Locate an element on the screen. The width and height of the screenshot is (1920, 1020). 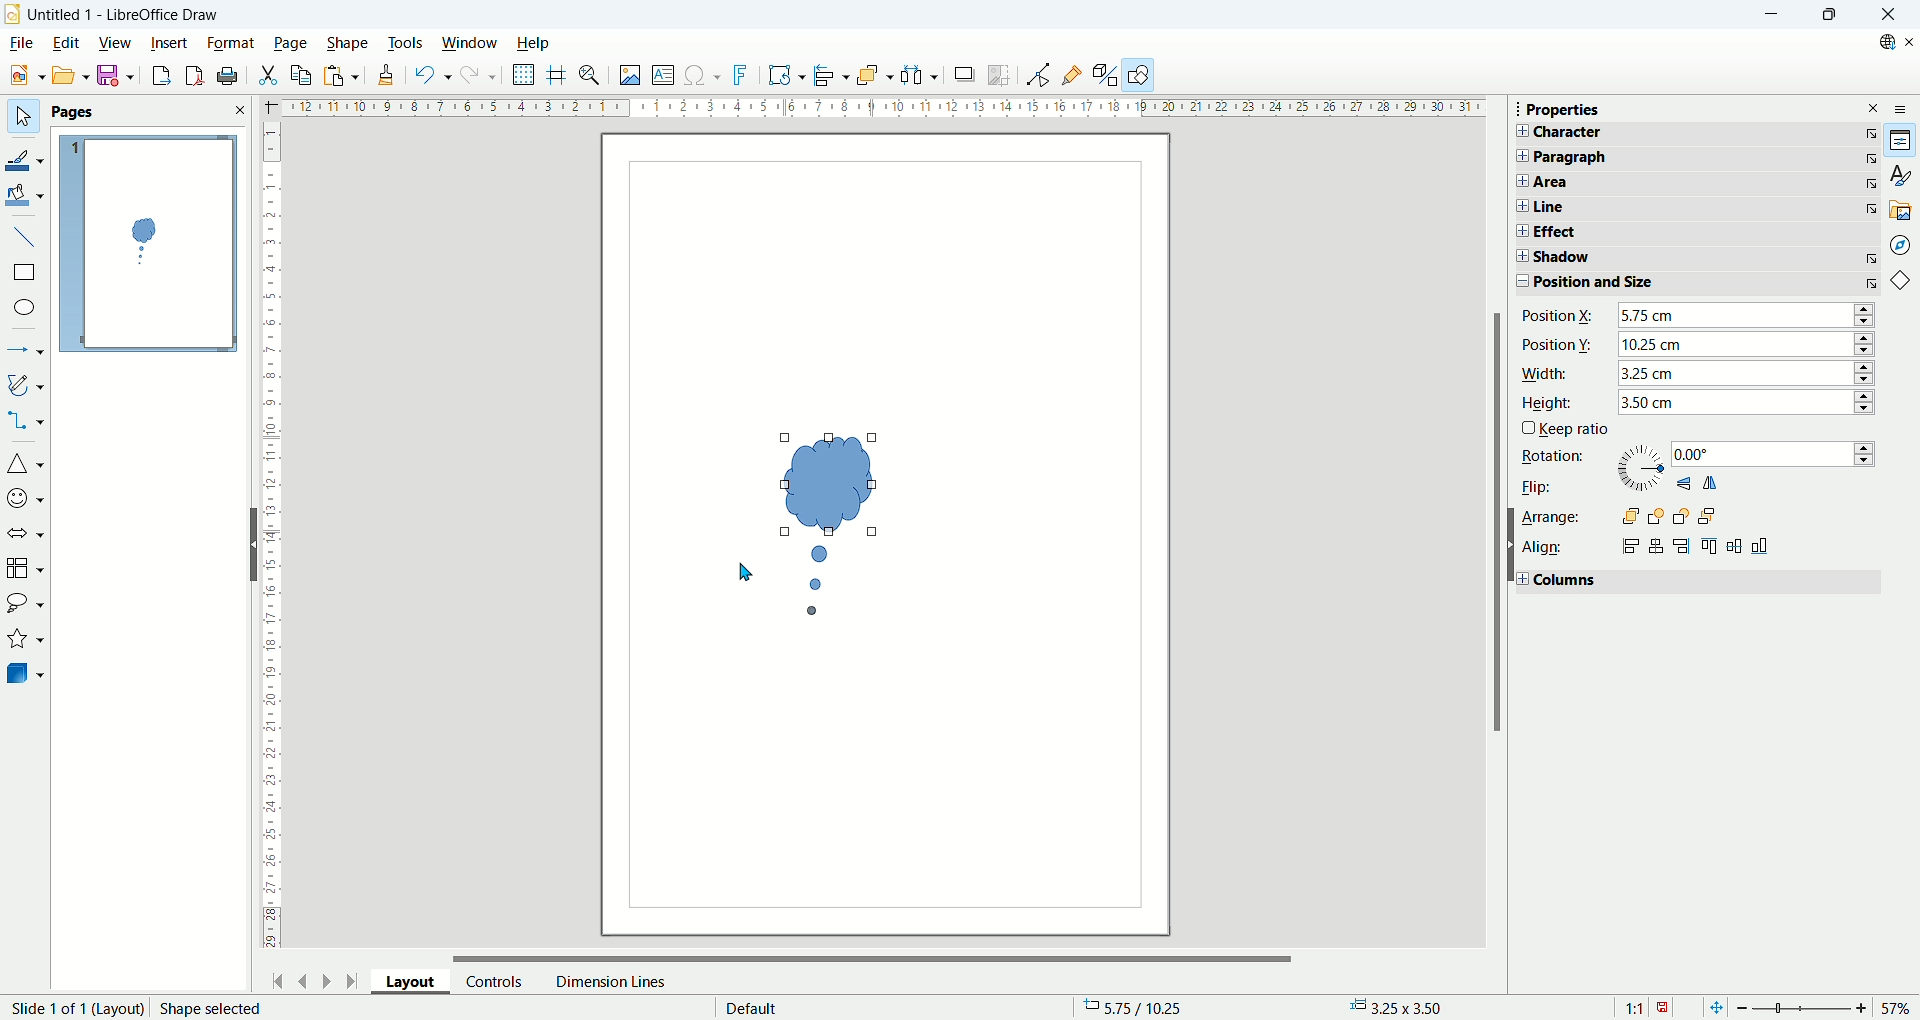
arrange is located at coordinates (878, 77).